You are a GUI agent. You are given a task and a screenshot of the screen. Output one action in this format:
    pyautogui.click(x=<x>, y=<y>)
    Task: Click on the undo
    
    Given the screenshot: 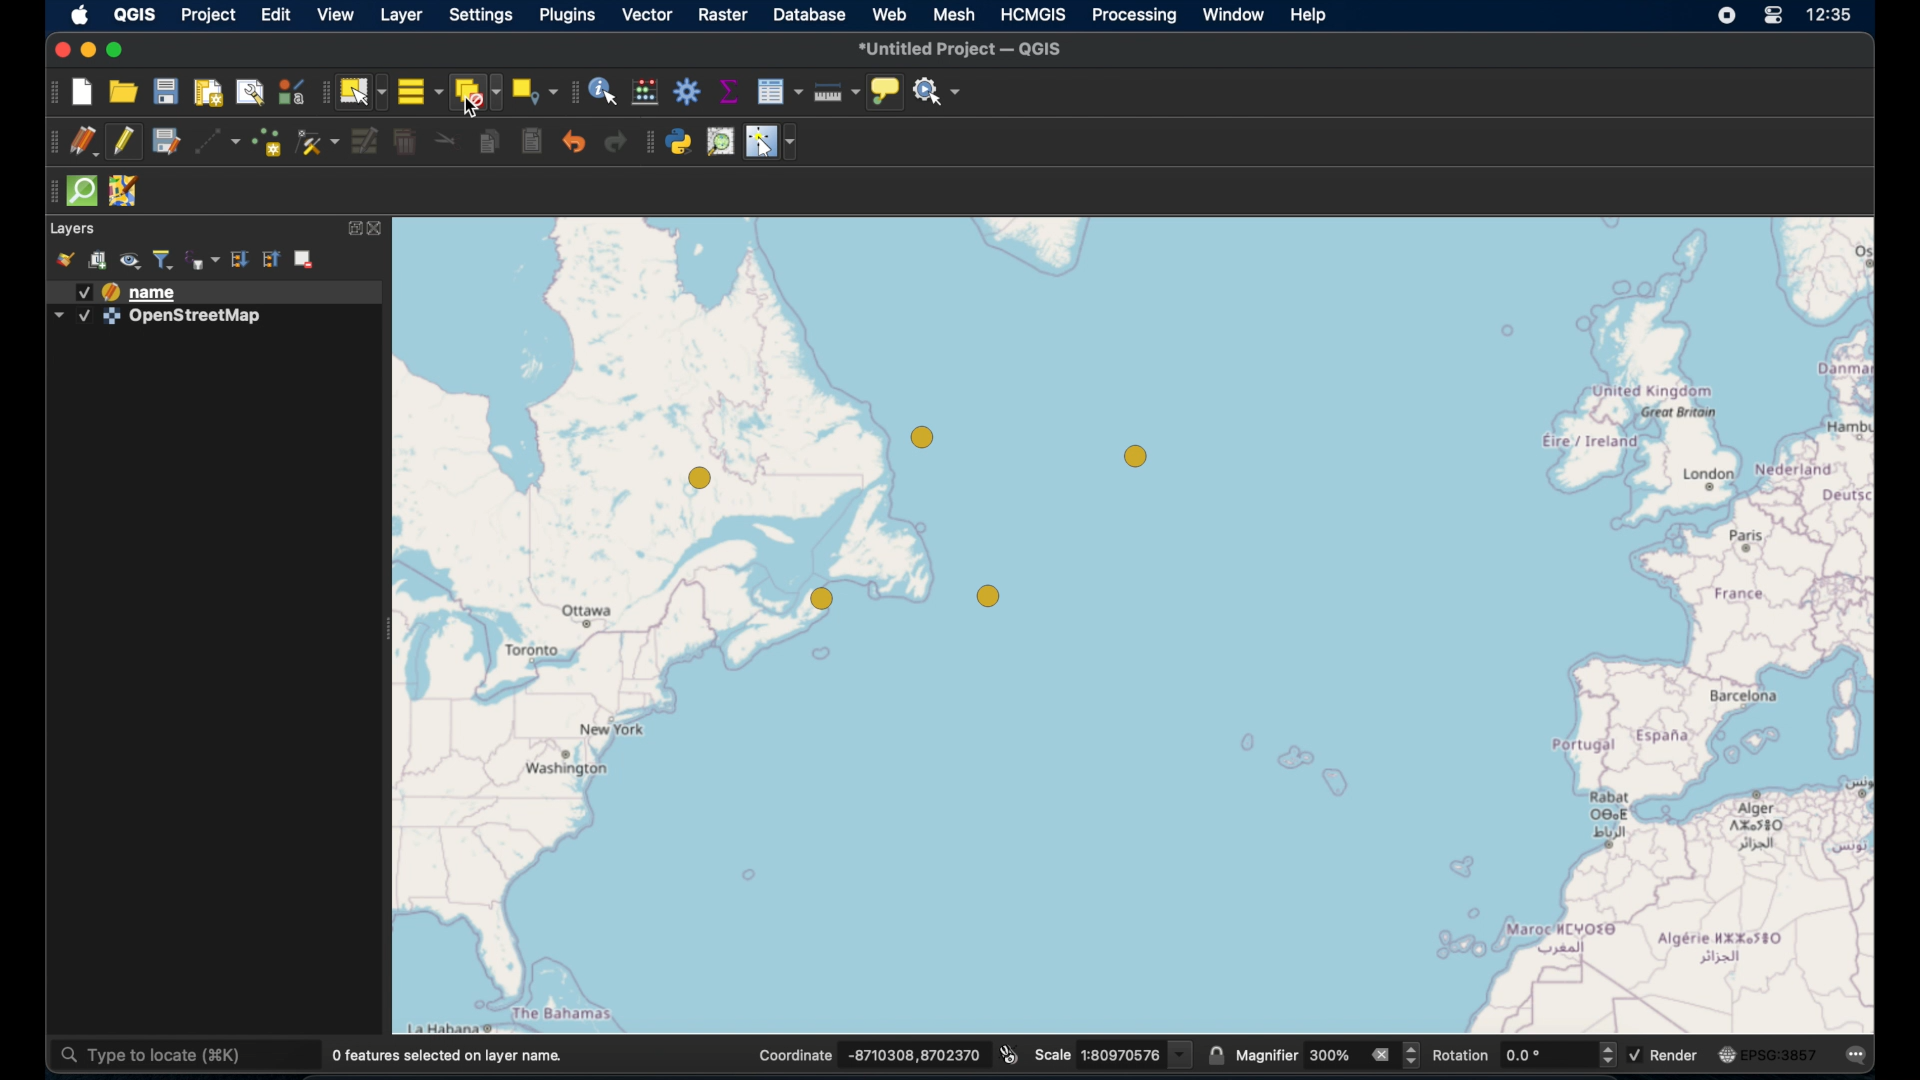 What is the action you would take?
    pyautogui.click(x=575, y=145)
    